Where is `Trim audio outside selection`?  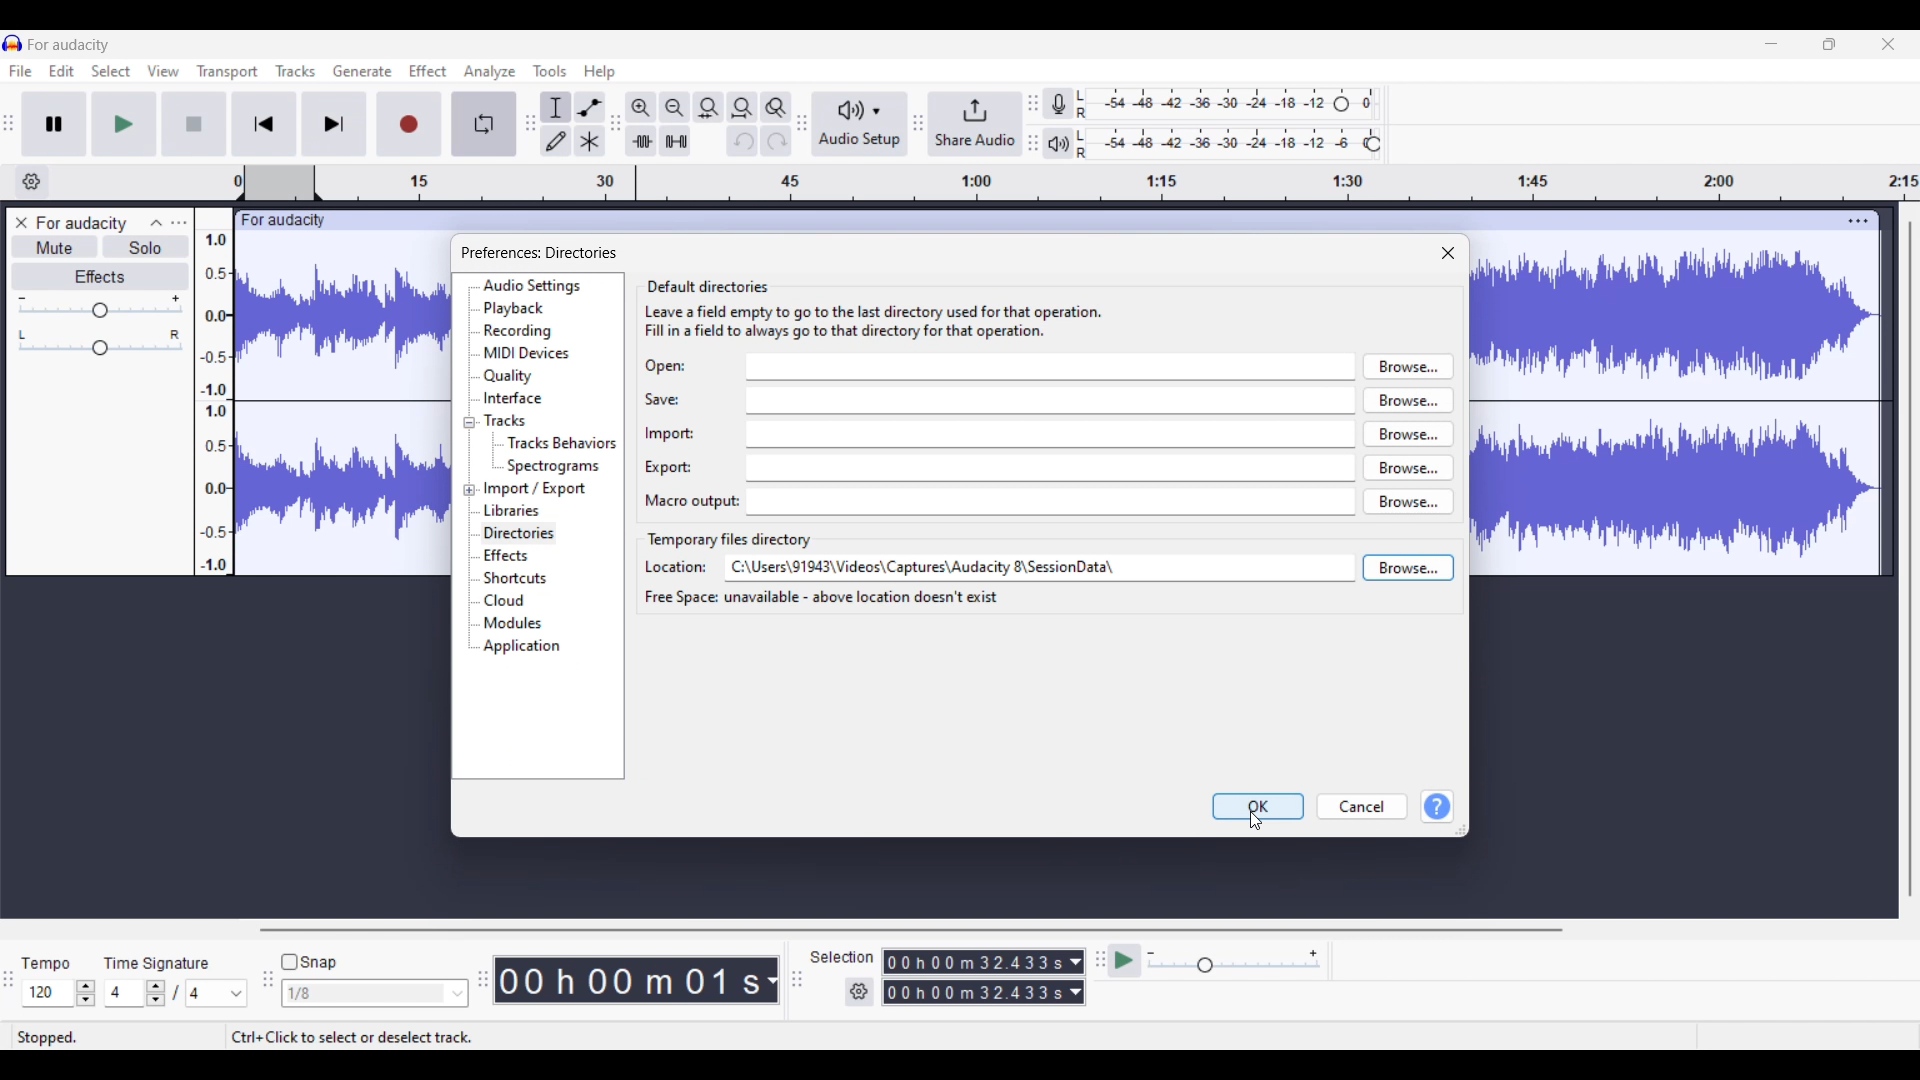 Trim audio outside selection is located at coordinates (641, 140).